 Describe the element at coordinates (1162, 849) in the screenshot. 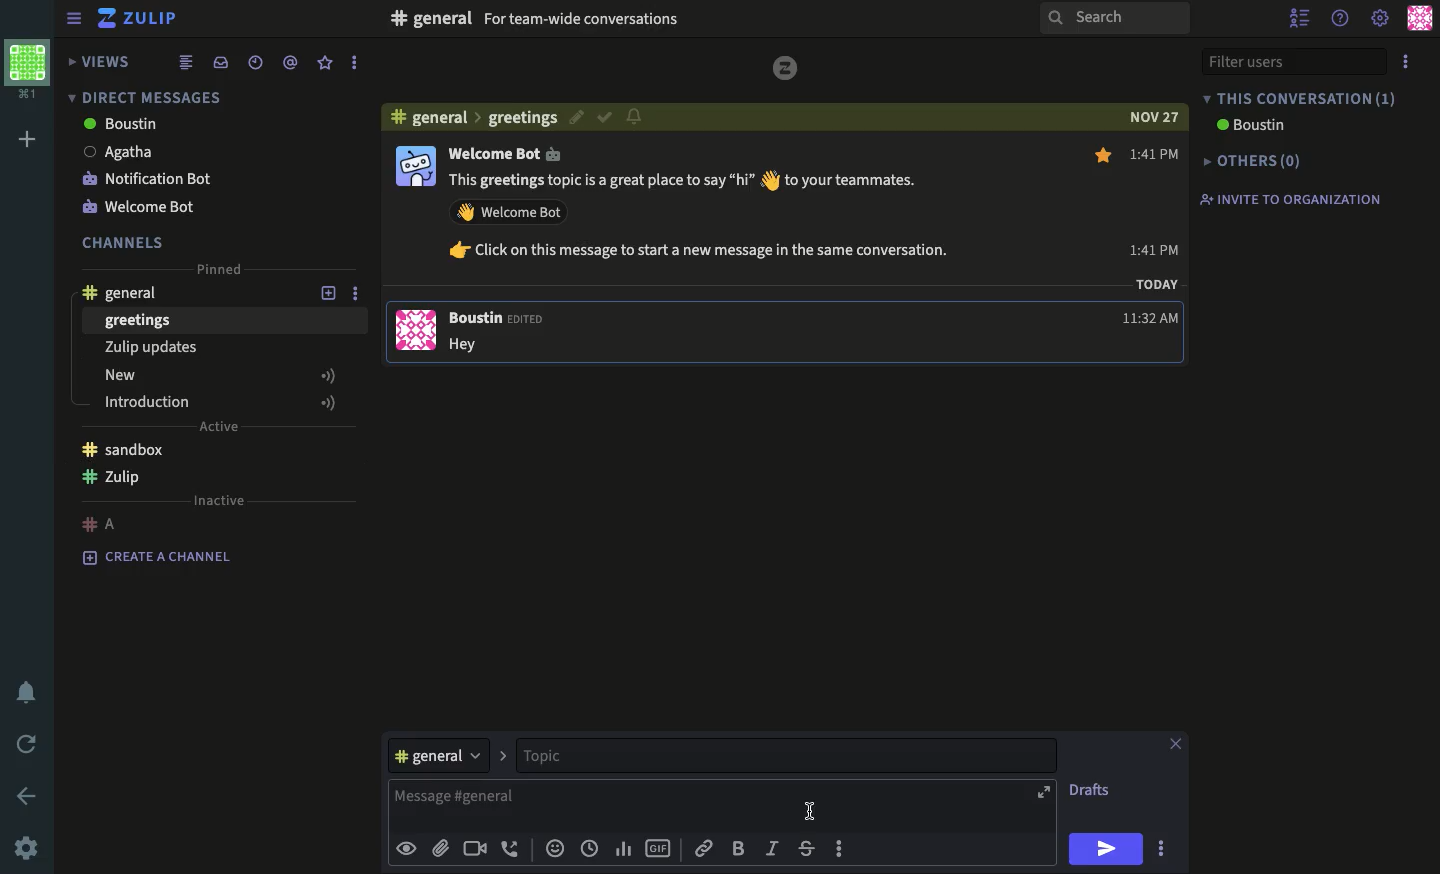

I see `options` at that location.